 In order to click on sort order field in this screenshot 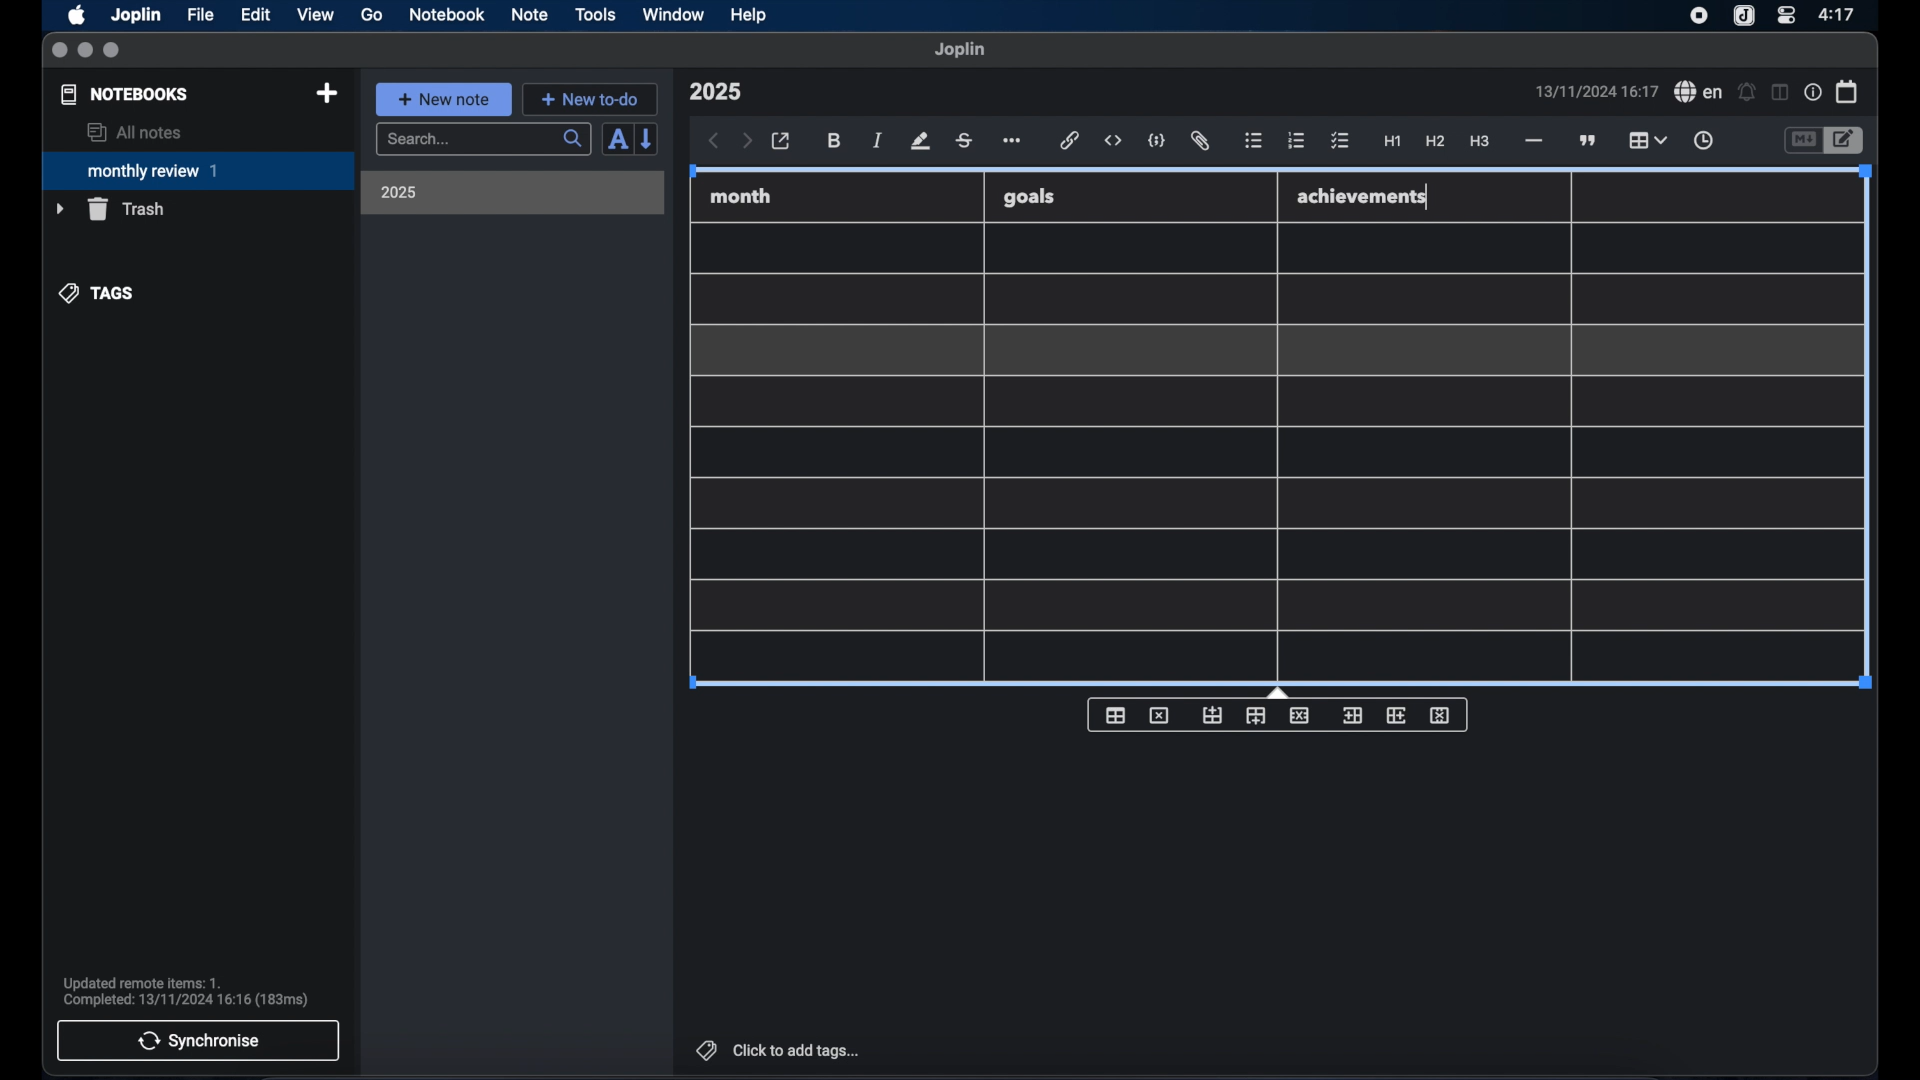, I will do `click(617, 140)`.